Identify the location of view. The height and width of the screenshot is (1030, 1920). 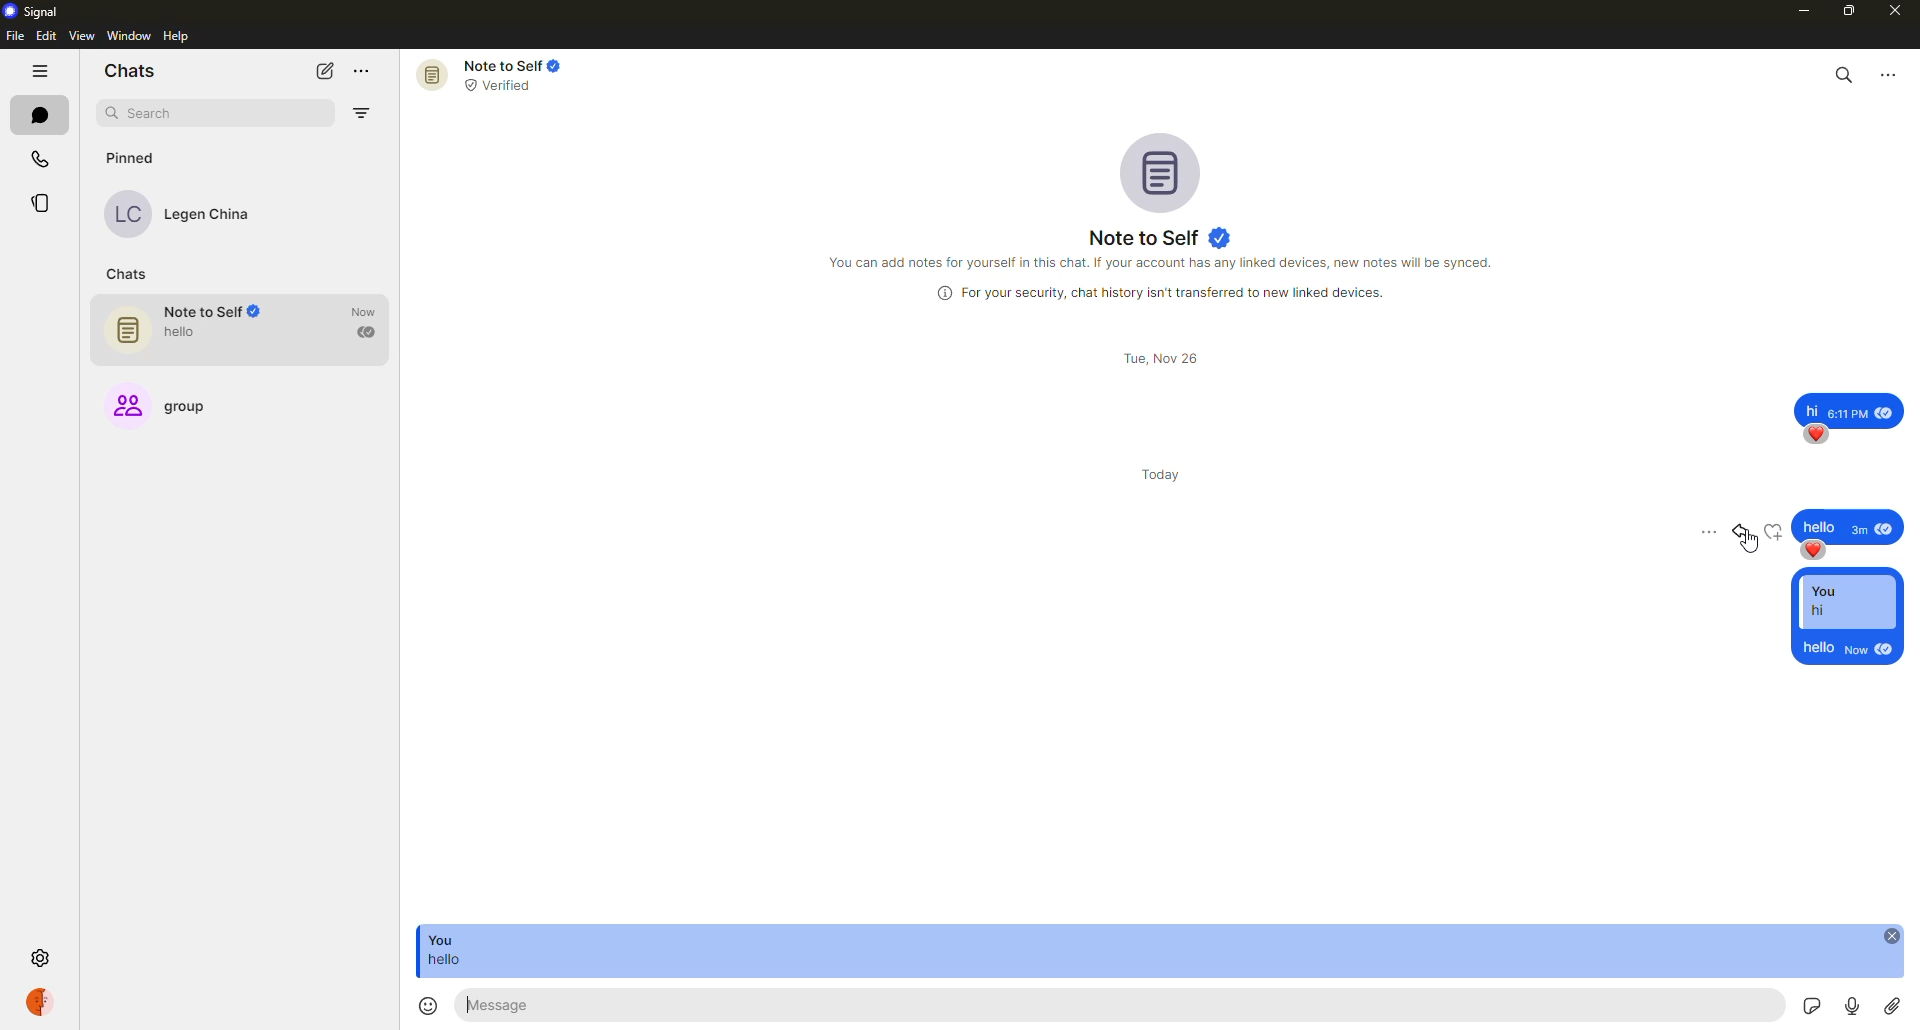
(79, 36).